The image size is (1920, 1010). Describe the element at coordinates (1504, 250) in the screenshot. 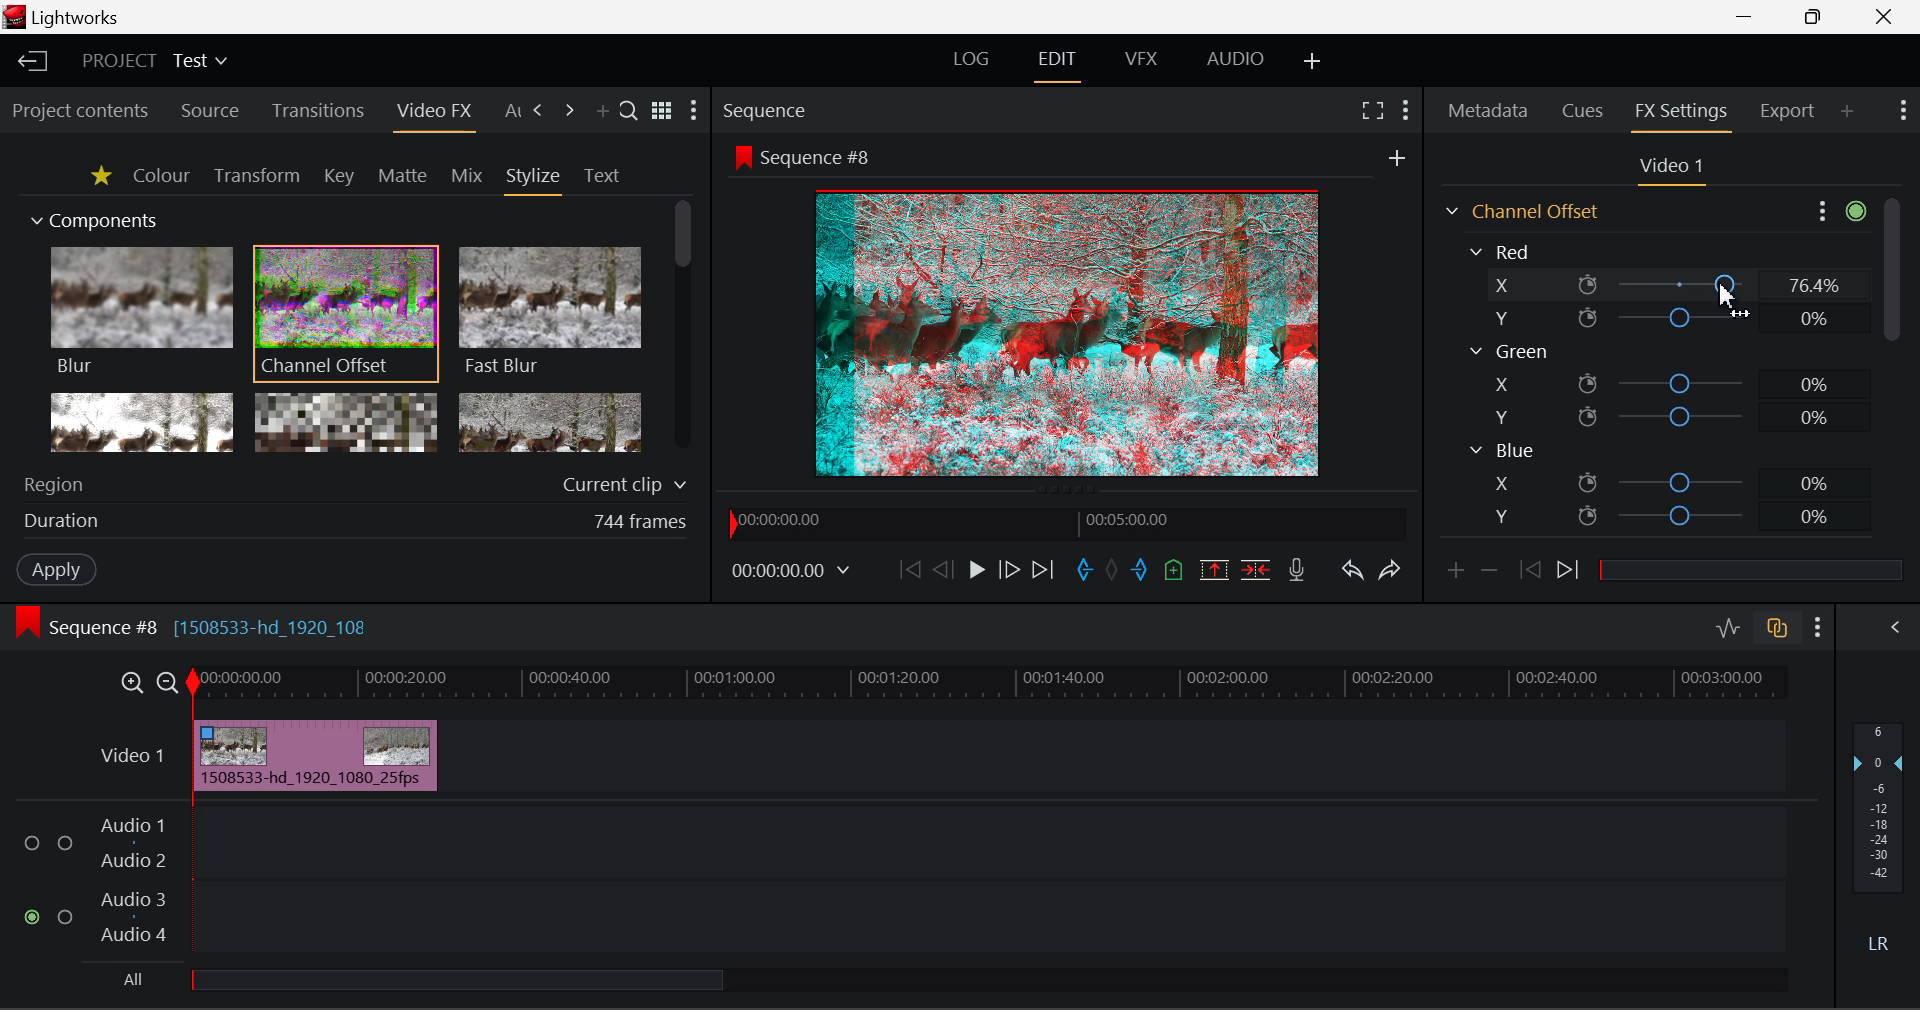

I see `Red` at that location.